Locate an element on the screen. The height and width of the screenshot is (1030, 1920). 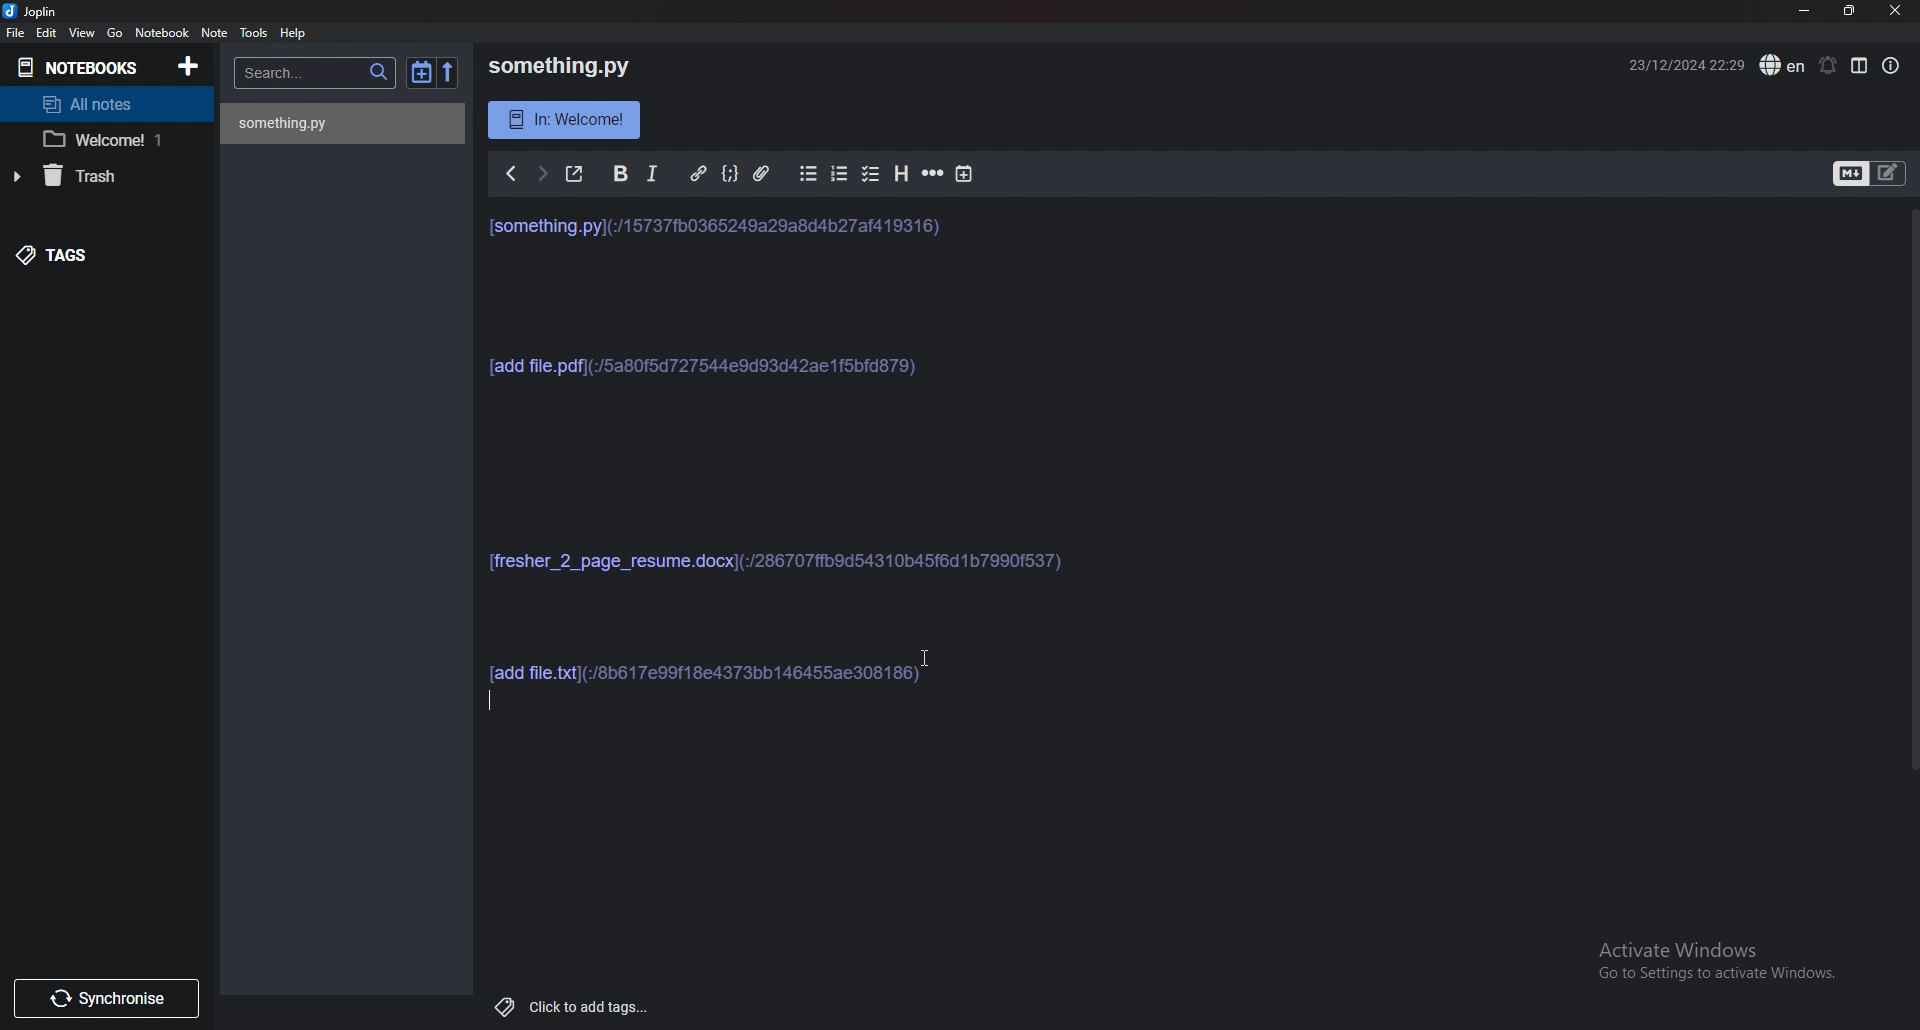
next is located at coordinates (545, 173).